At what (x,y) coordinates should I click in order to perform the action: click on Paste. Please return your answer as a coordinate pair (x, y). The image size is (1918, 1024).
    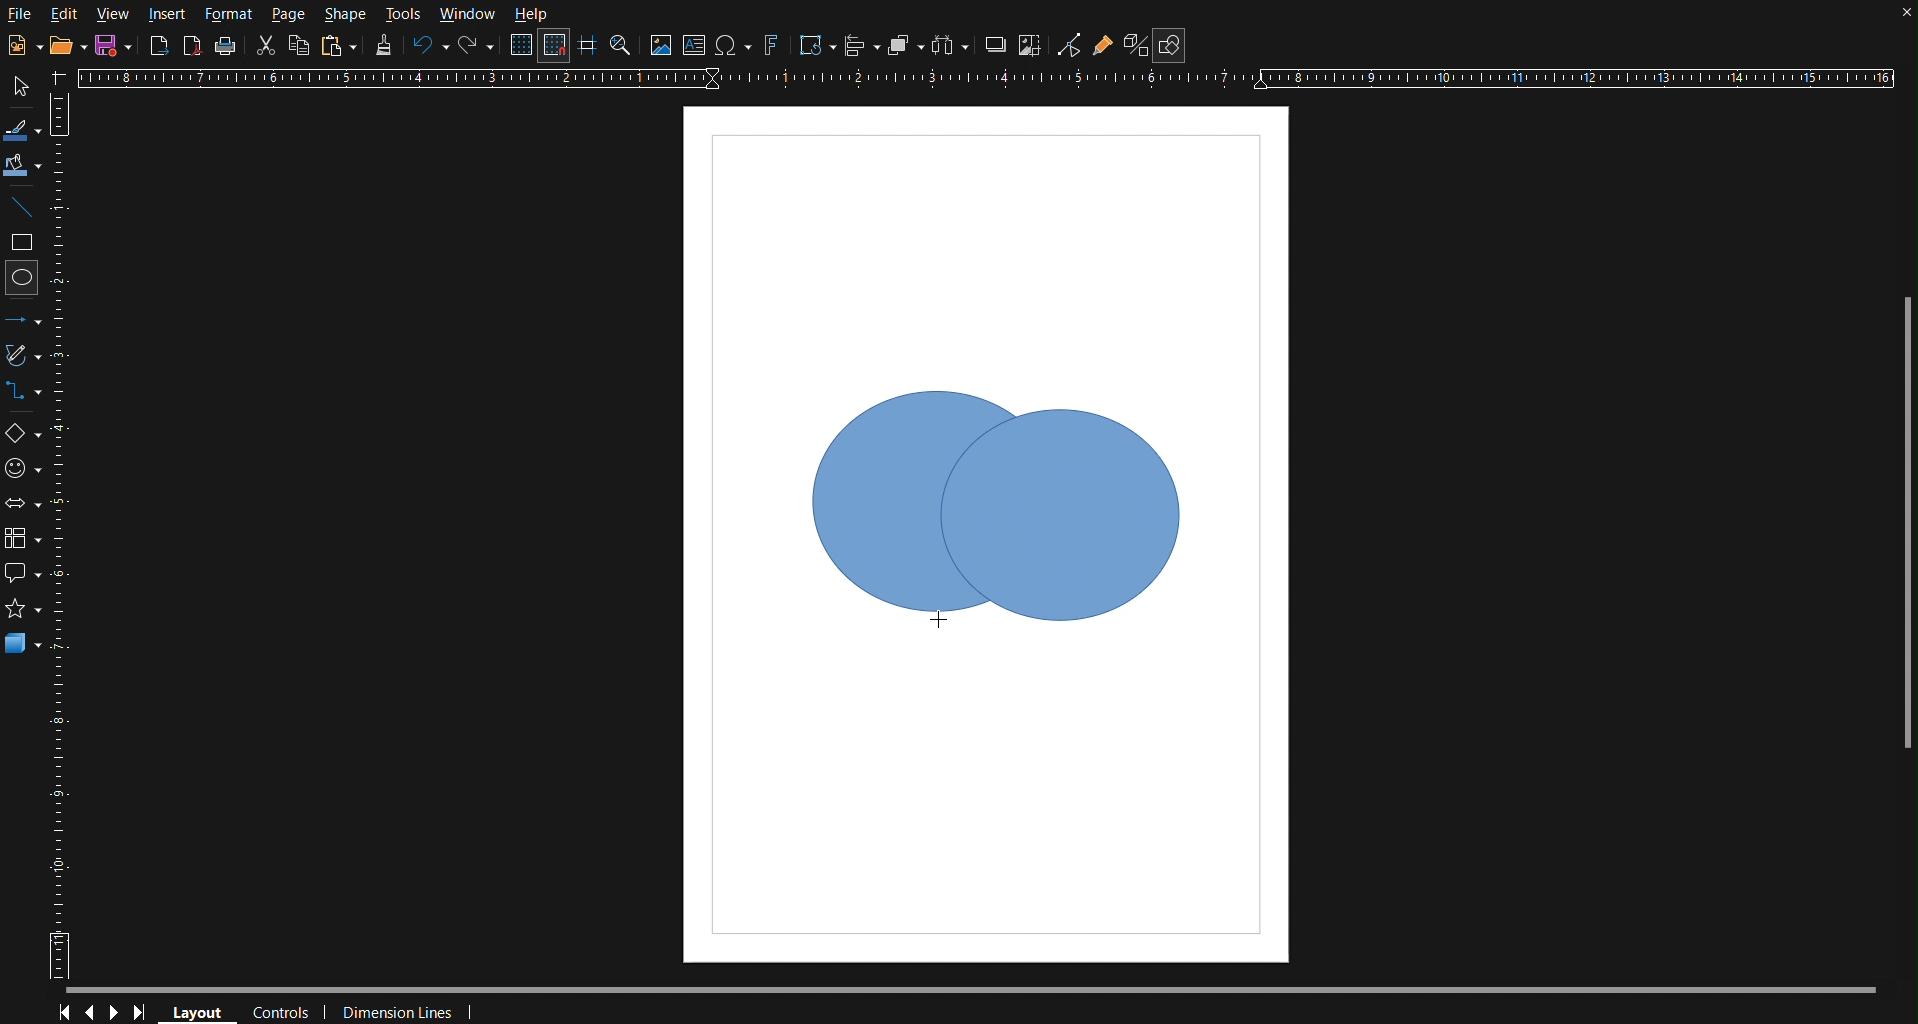
    Looking at the image, I should click on (339, 46).